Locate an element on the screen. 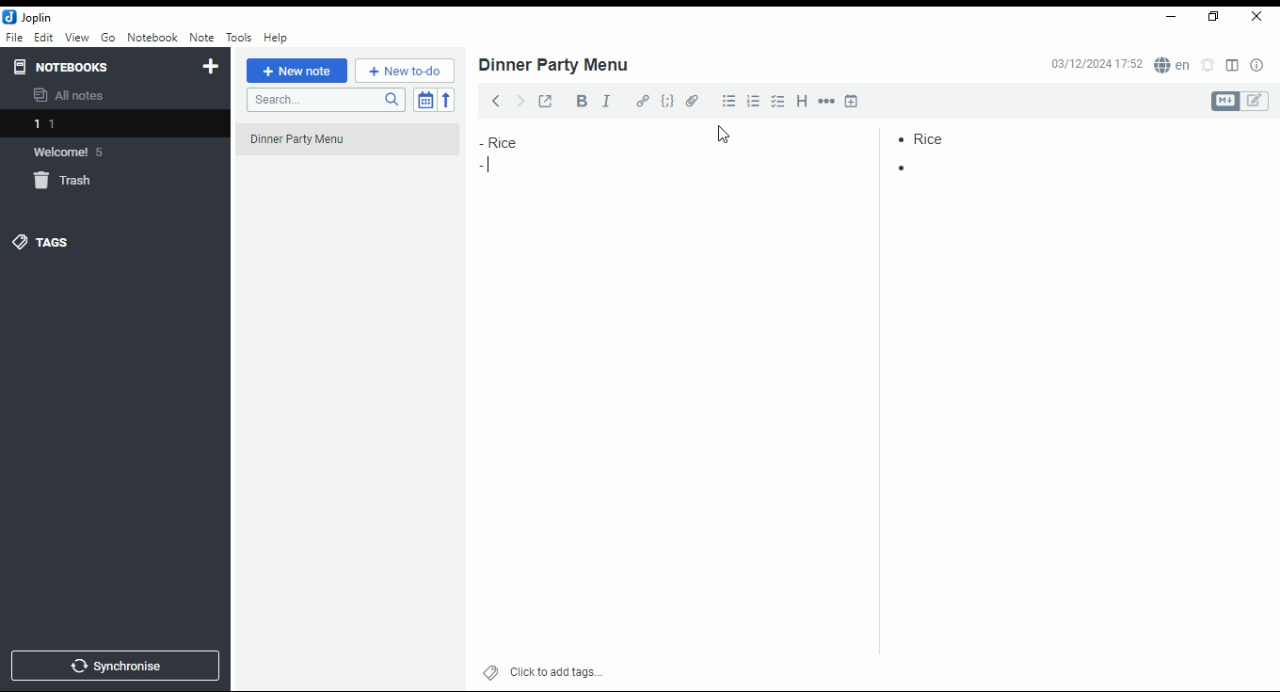 This screenshot has height=692, width=1280. heading is located at coordinates (803, 102).